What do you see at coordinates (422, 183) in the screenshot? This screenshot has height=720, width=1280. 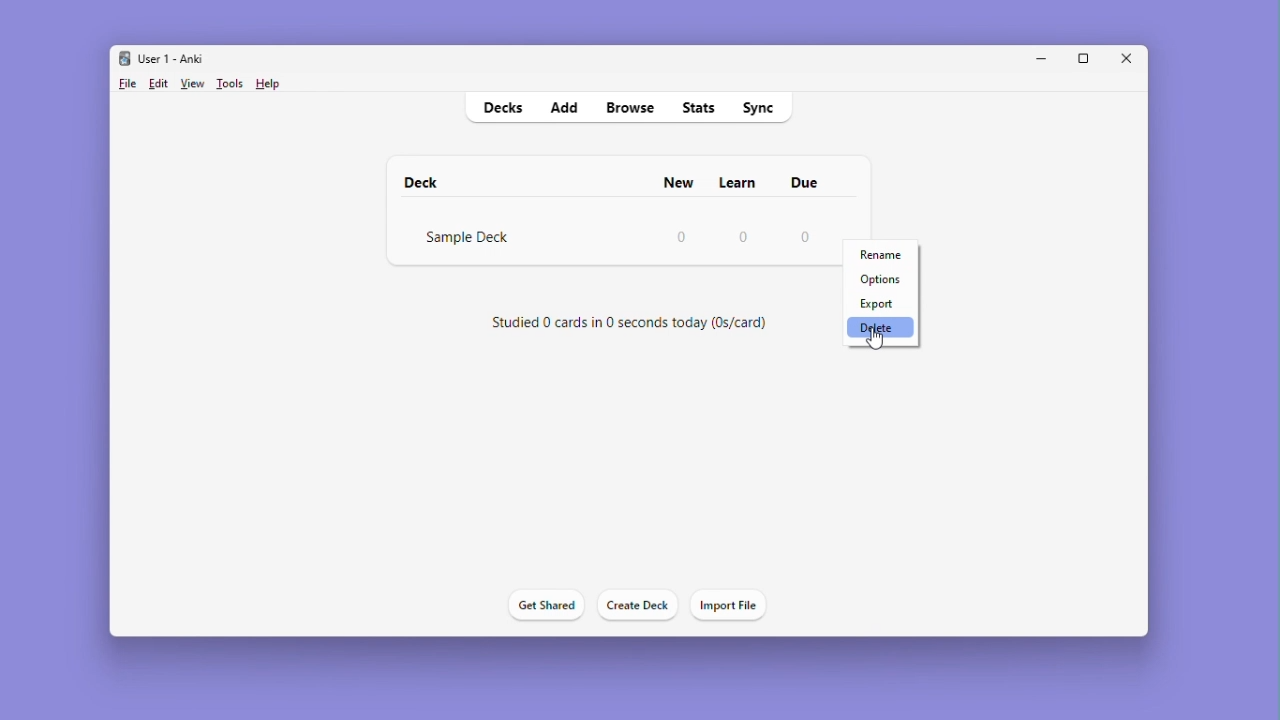 I see `deck` at bounding box center [422, 183].